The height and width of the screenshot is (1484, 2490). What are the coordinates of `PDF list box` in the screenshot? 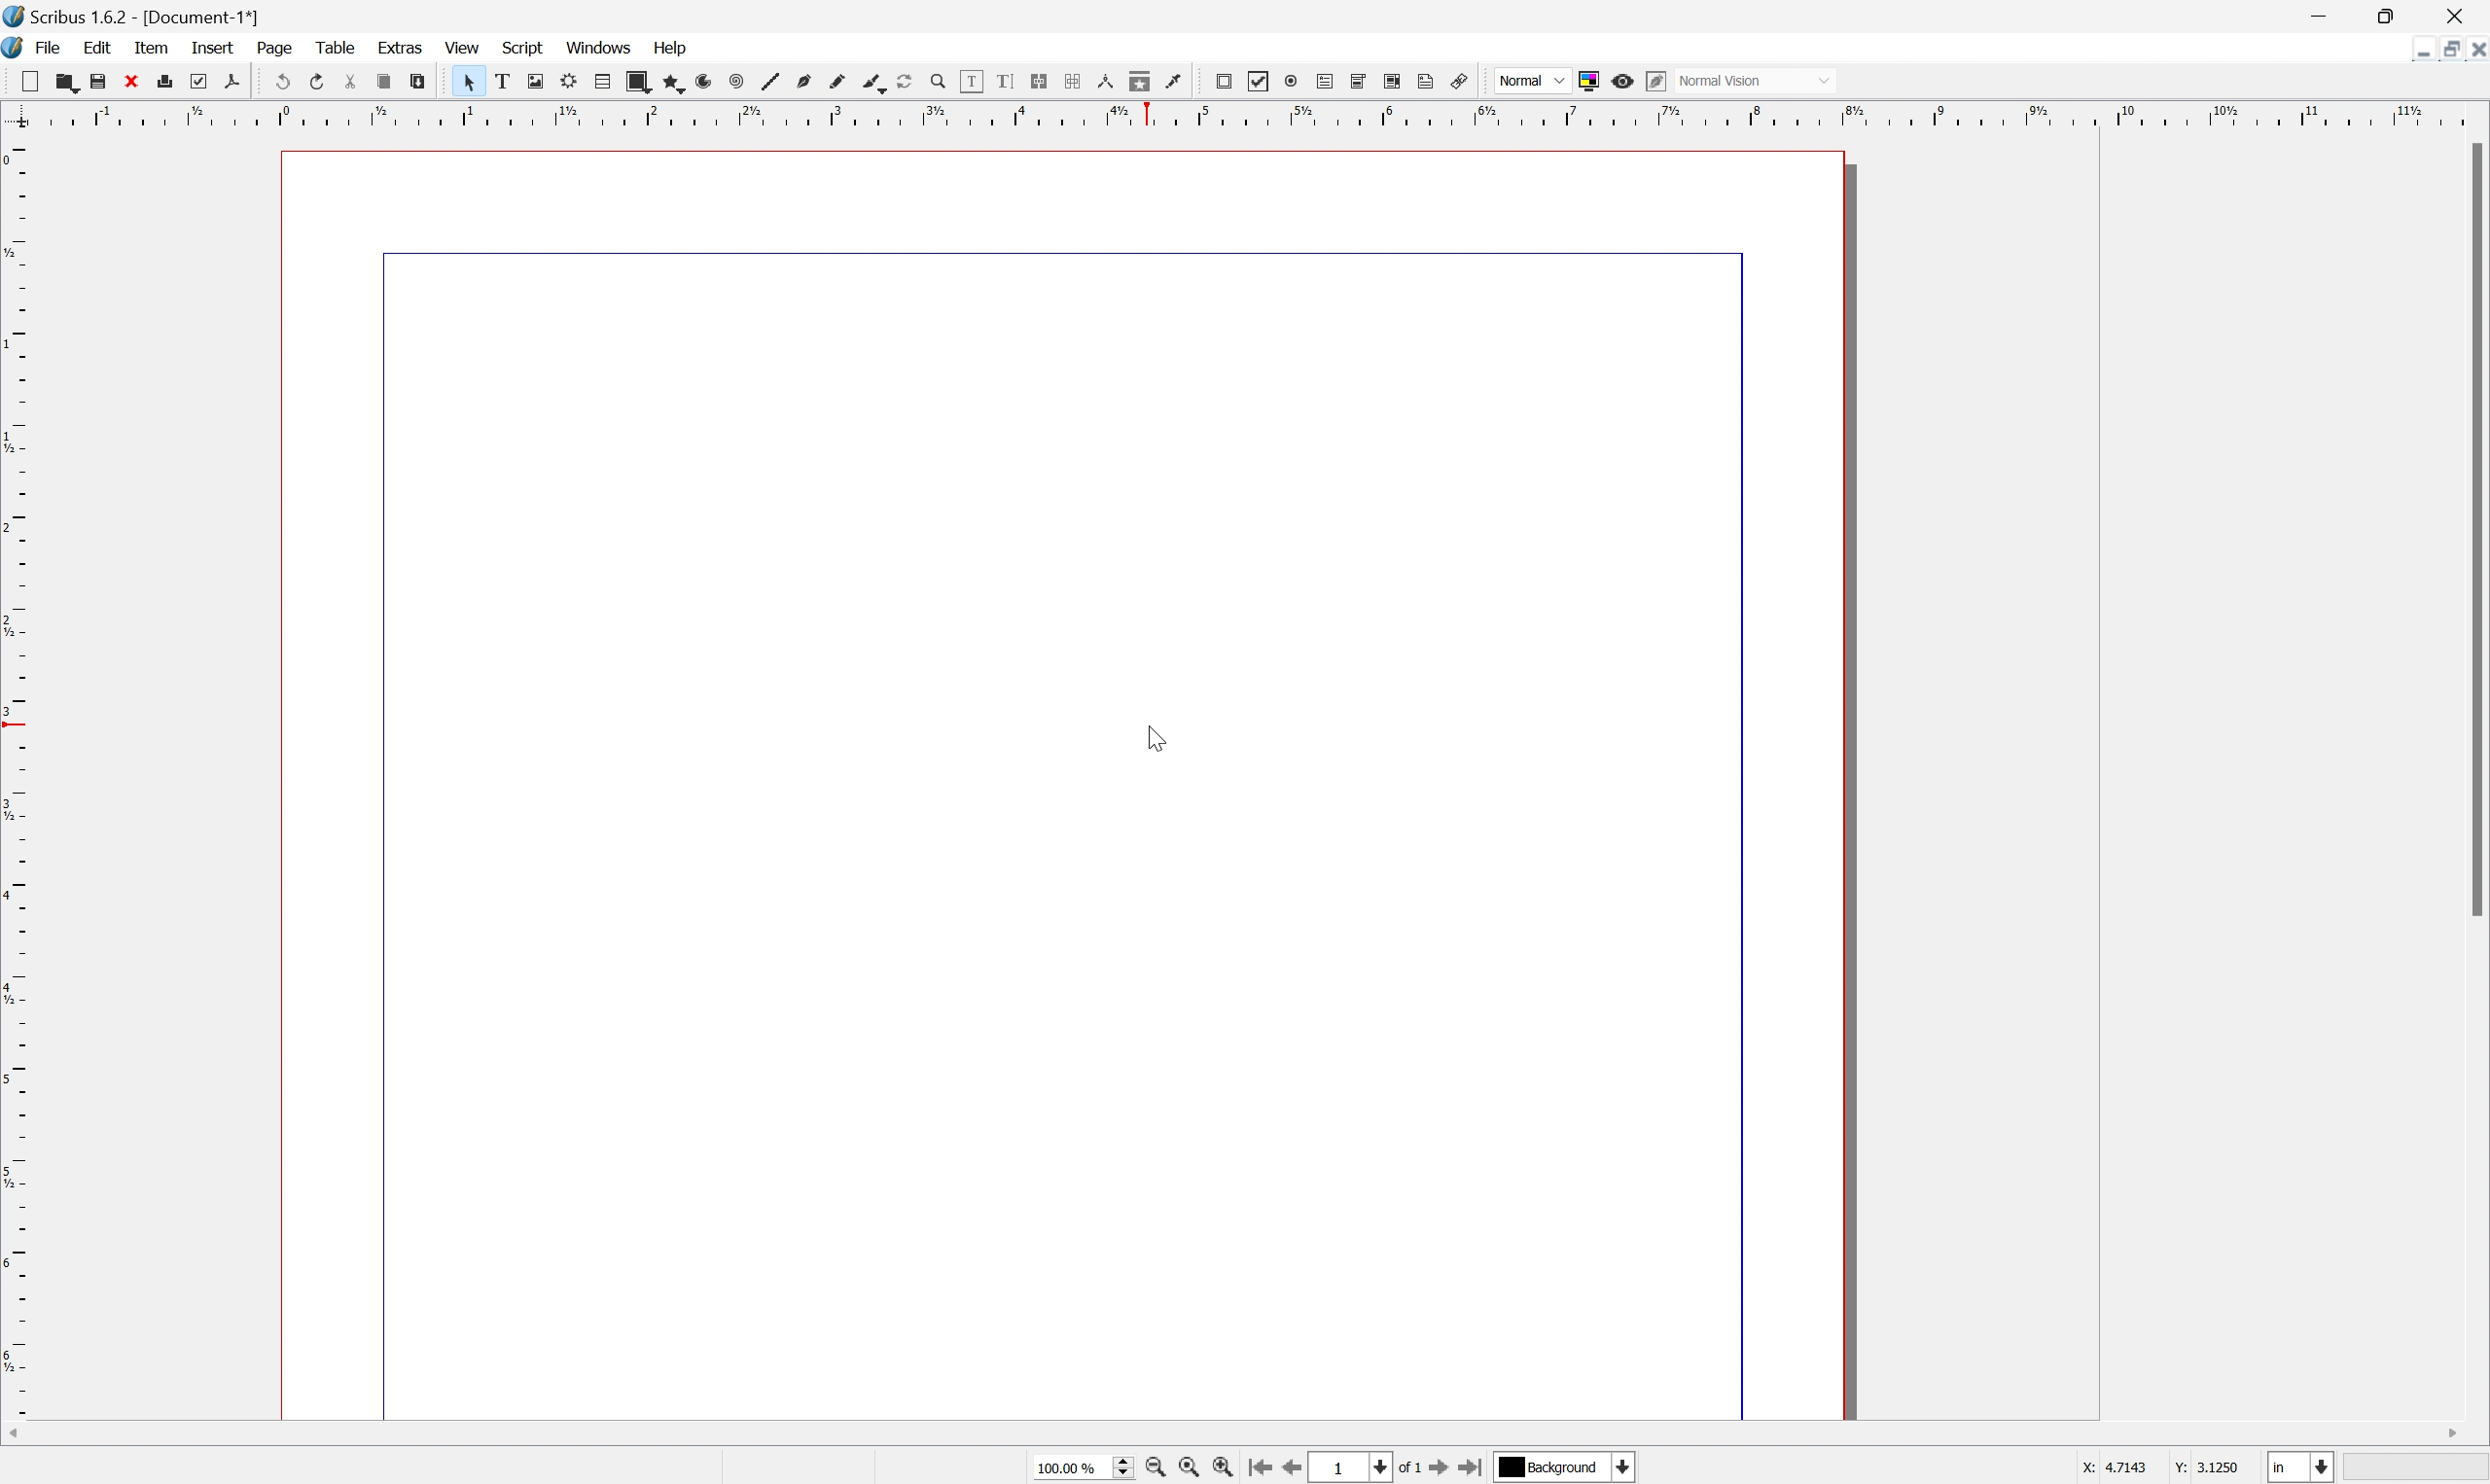 It's located at (1392, 80).